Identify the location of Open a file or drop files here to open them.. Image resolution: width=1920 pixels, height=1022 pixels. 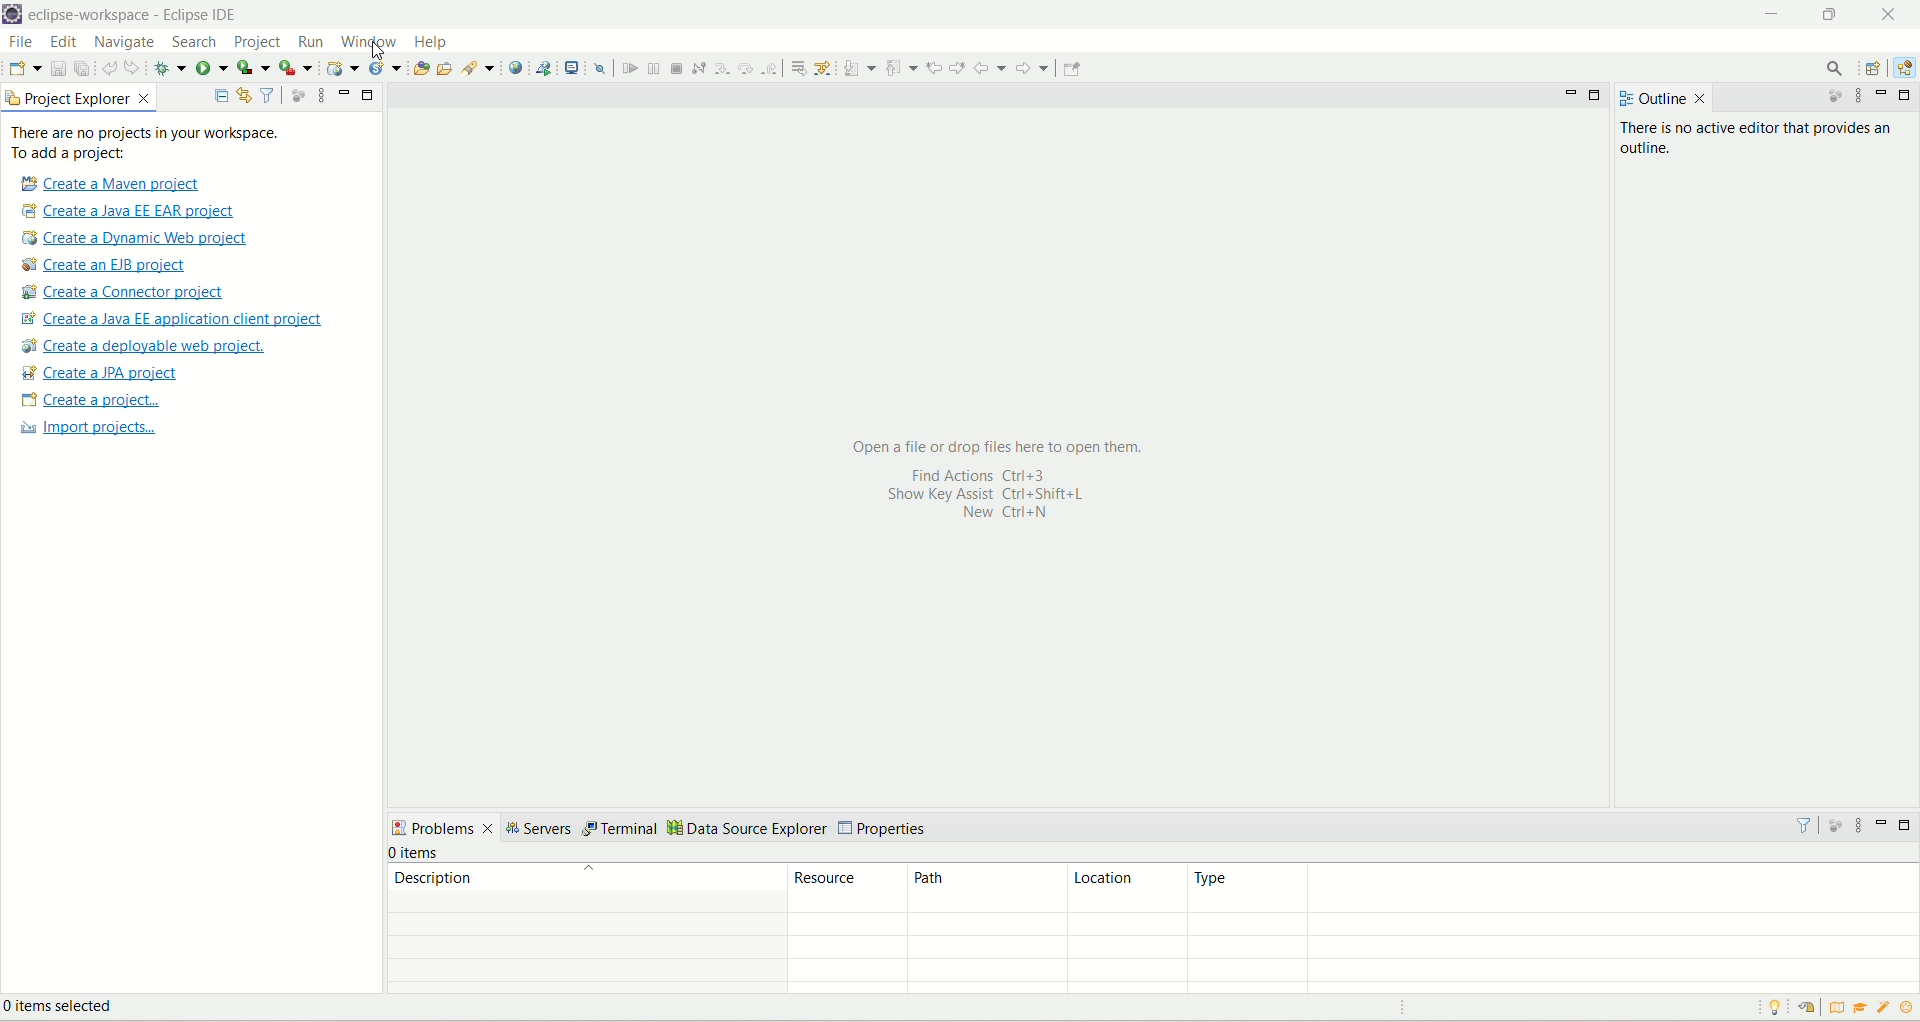
(1002, 446).